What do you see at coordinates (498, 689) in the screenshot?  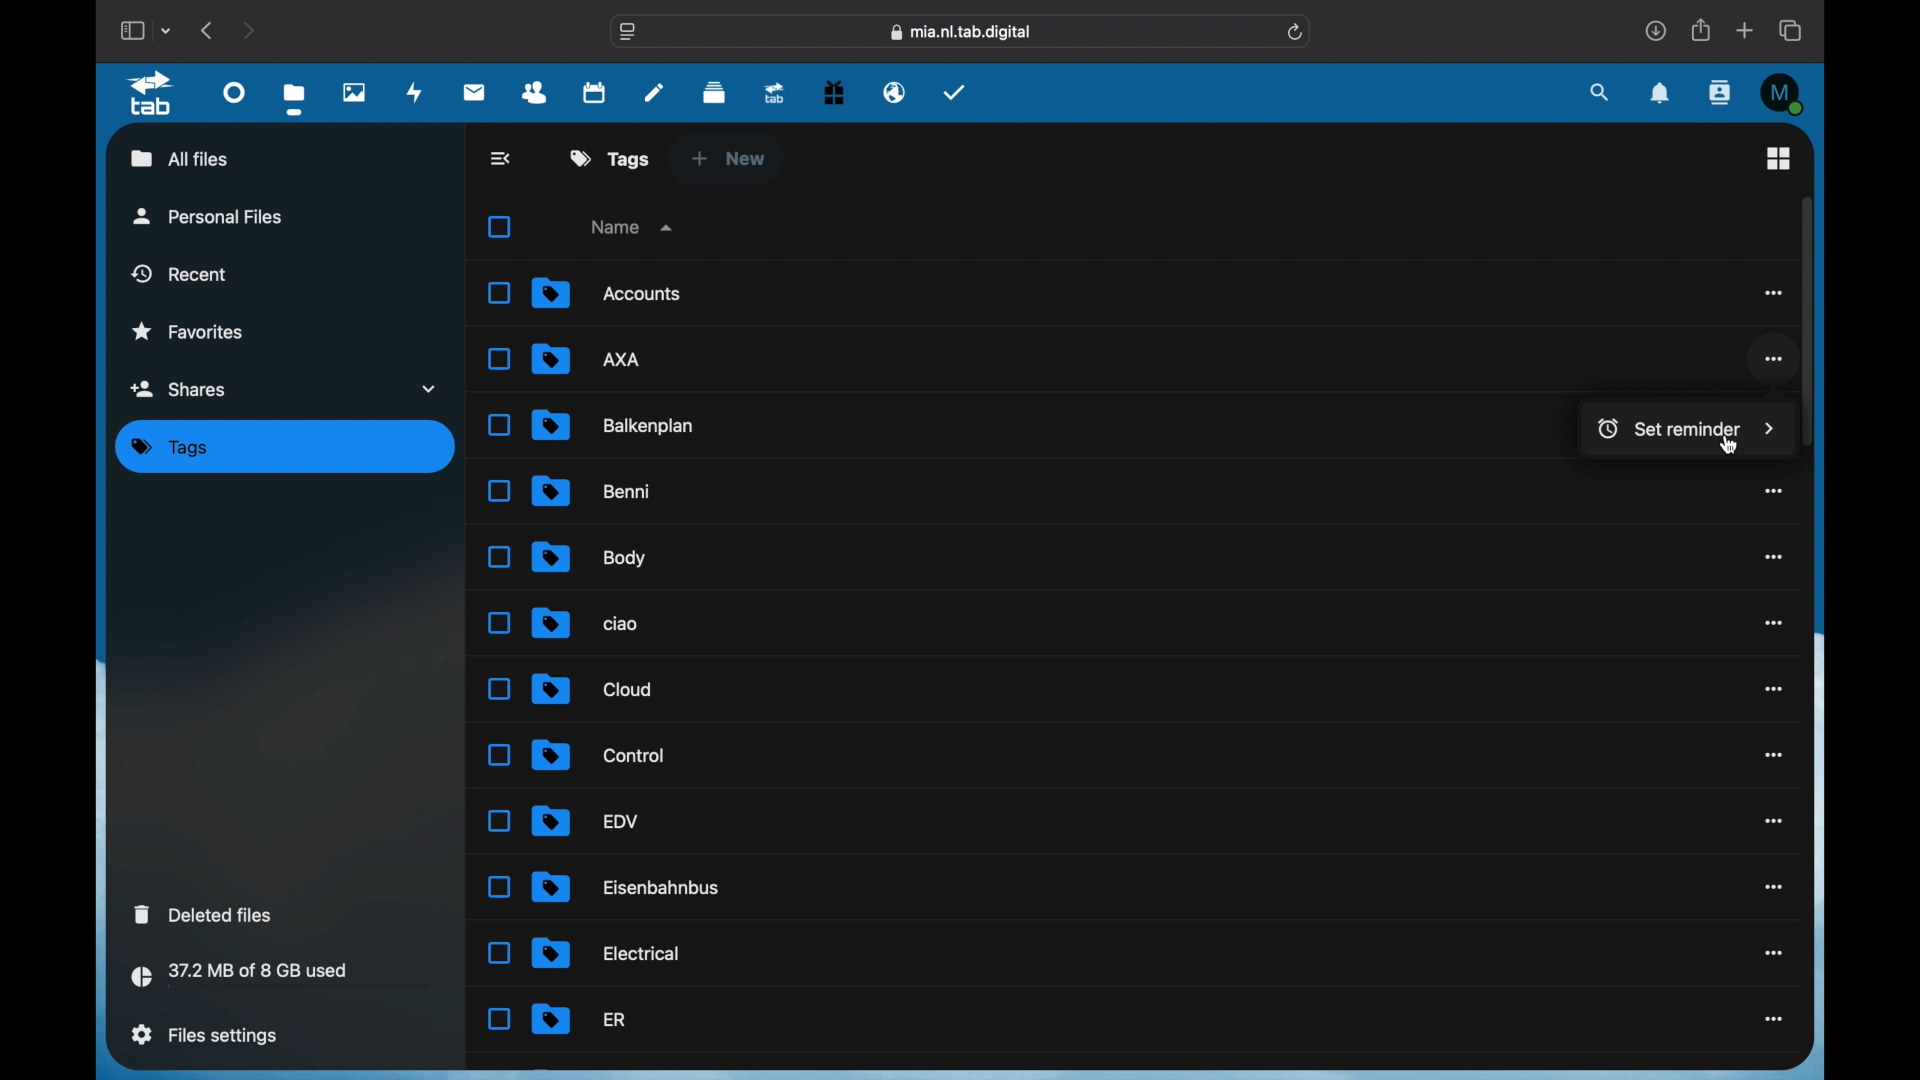 I see `Unselected Checkbox` at bounding box center [498, 689].